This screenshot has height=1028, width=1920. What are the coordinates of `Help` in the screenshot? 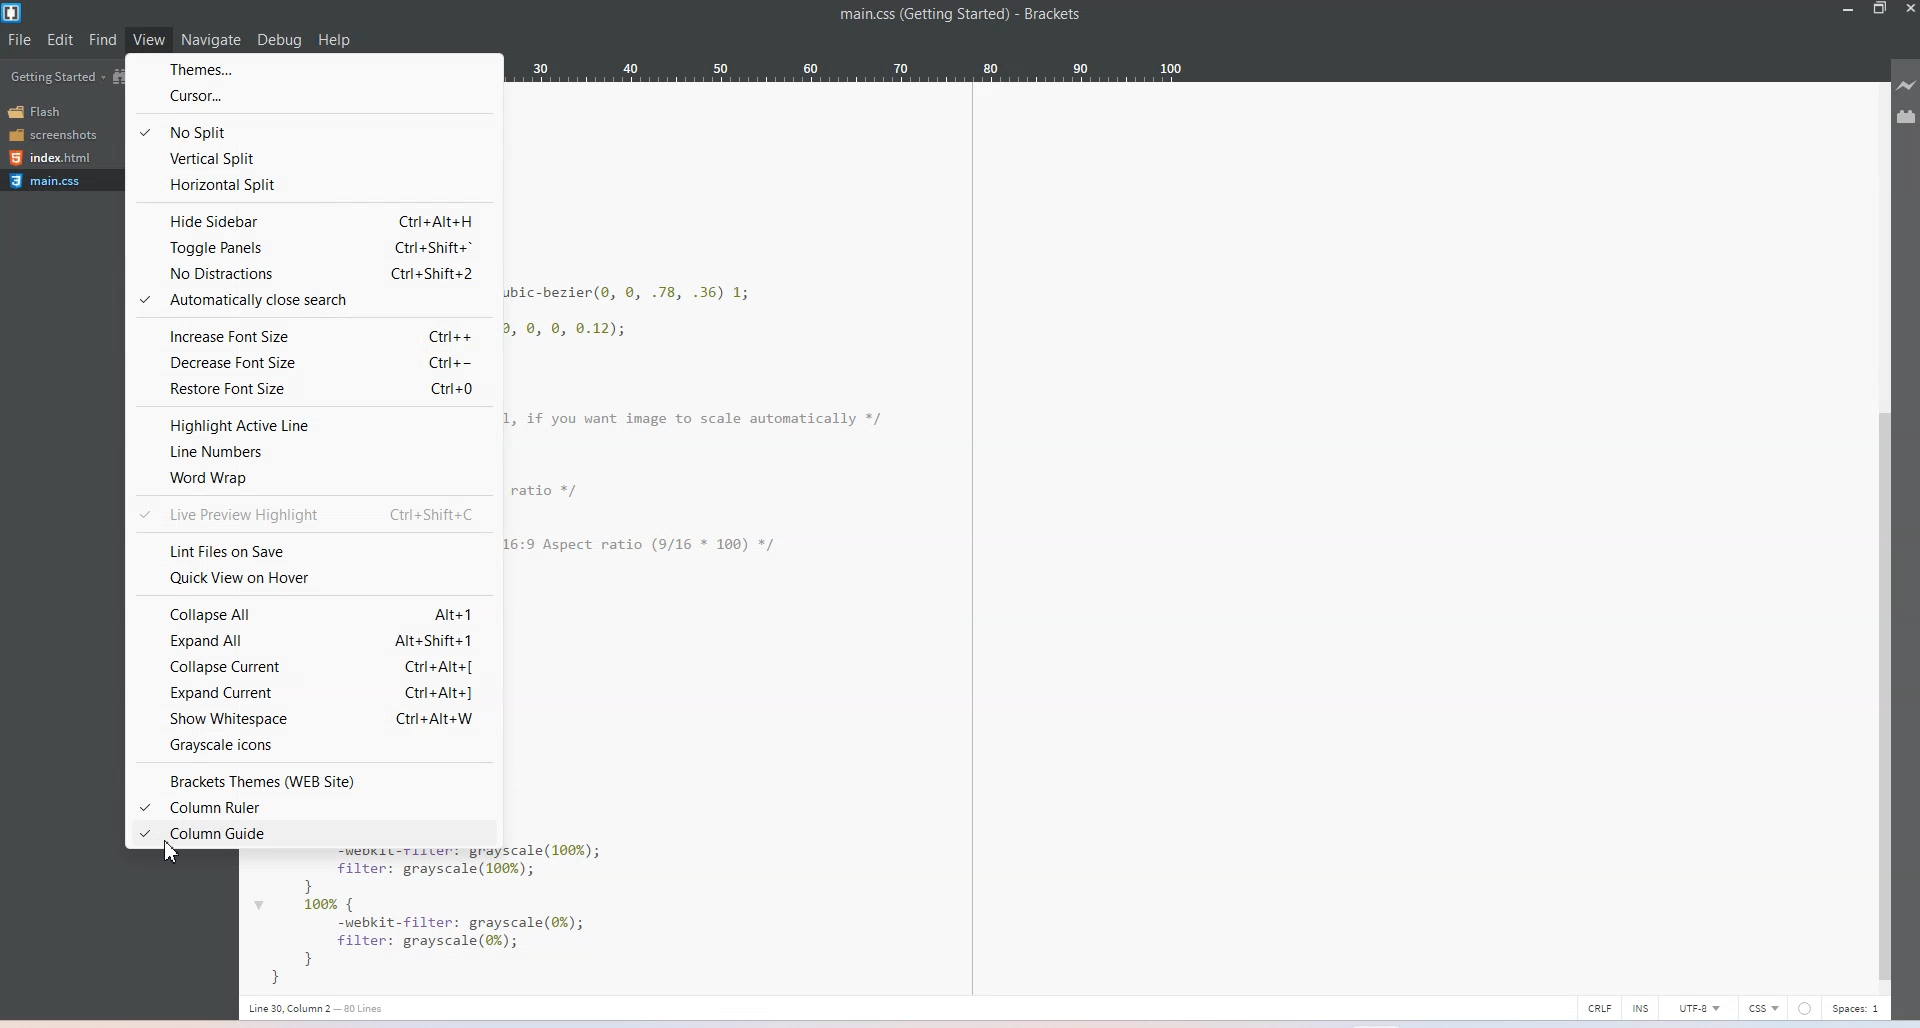 It's located at (335, 41).